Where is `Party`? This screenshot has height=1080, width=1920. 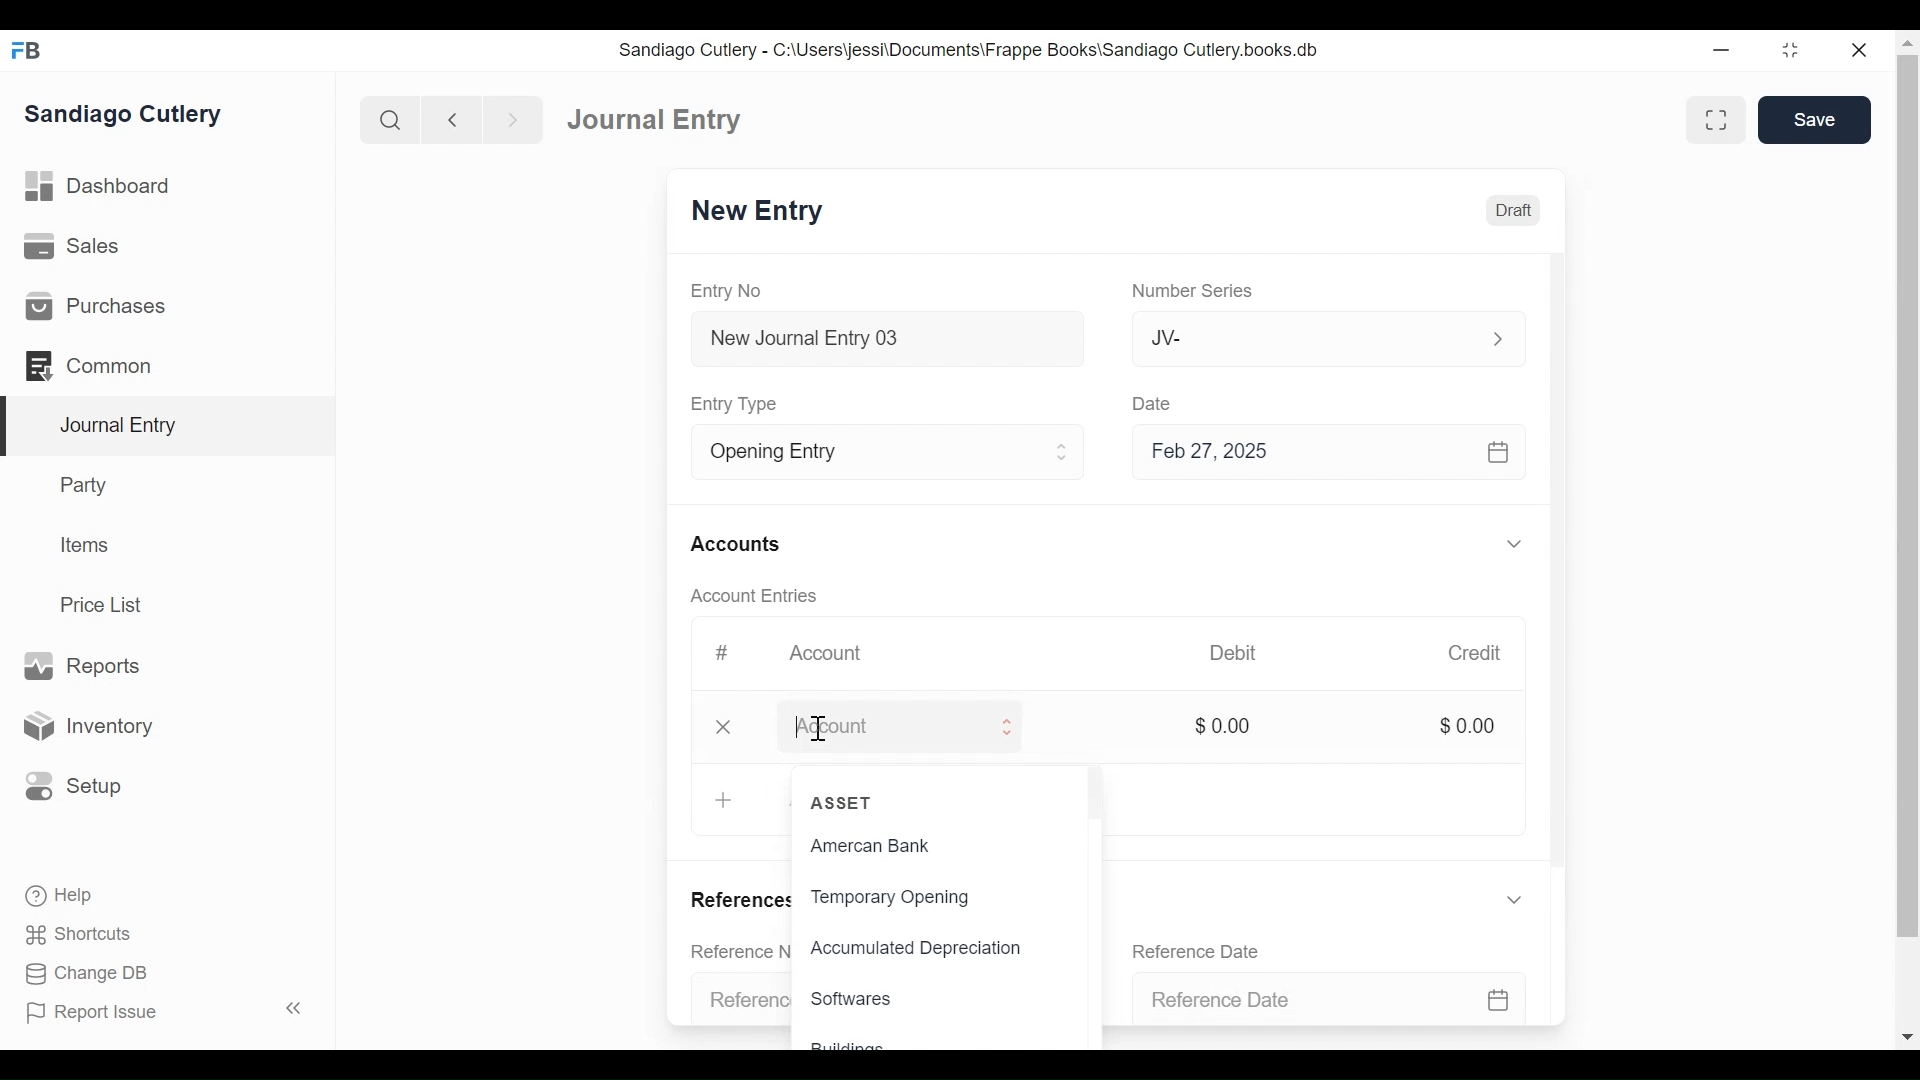 Party is located at coordinates (87, 484).